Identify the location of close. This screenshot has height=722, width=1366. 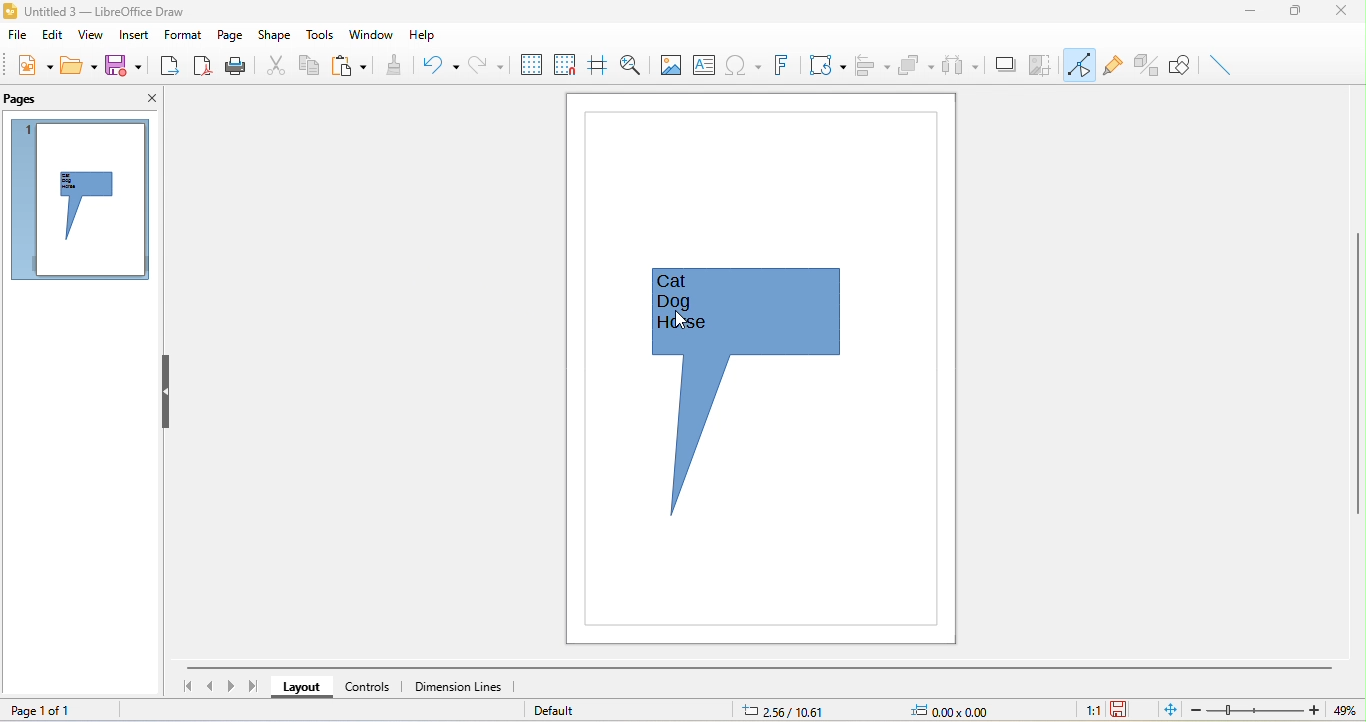
(147, 97).